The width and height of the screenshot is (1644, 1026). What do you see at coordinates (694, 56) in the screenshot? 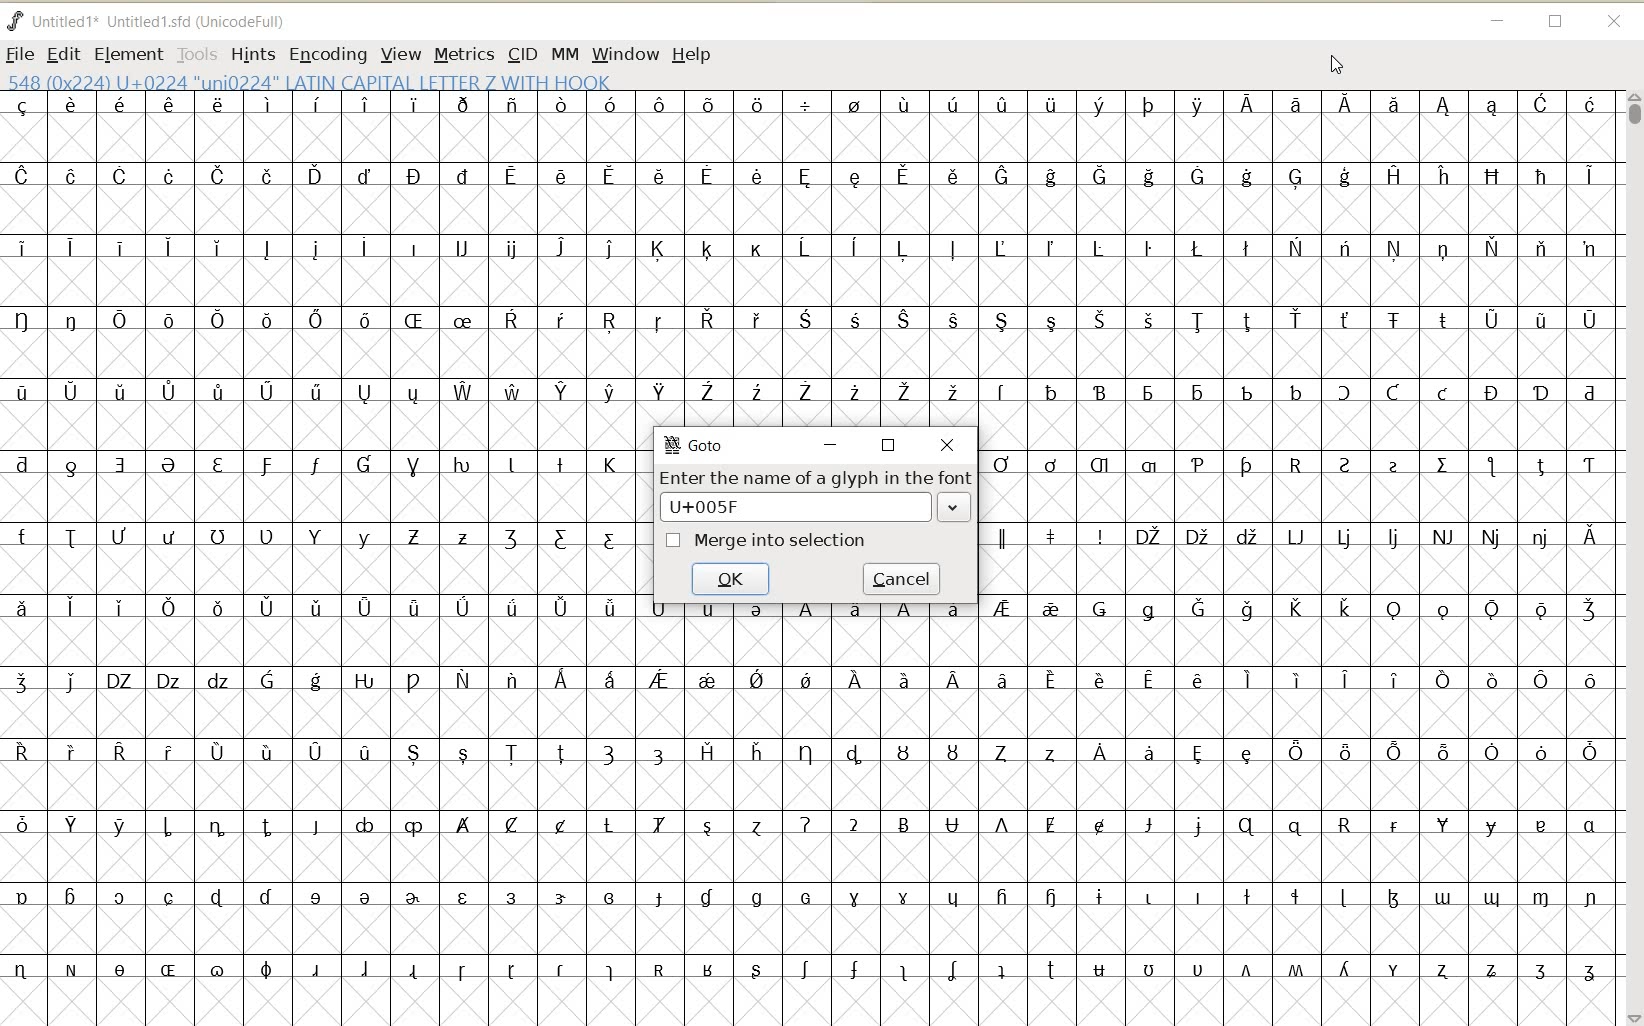
I see `HELP` at bounding box center [694, 56].